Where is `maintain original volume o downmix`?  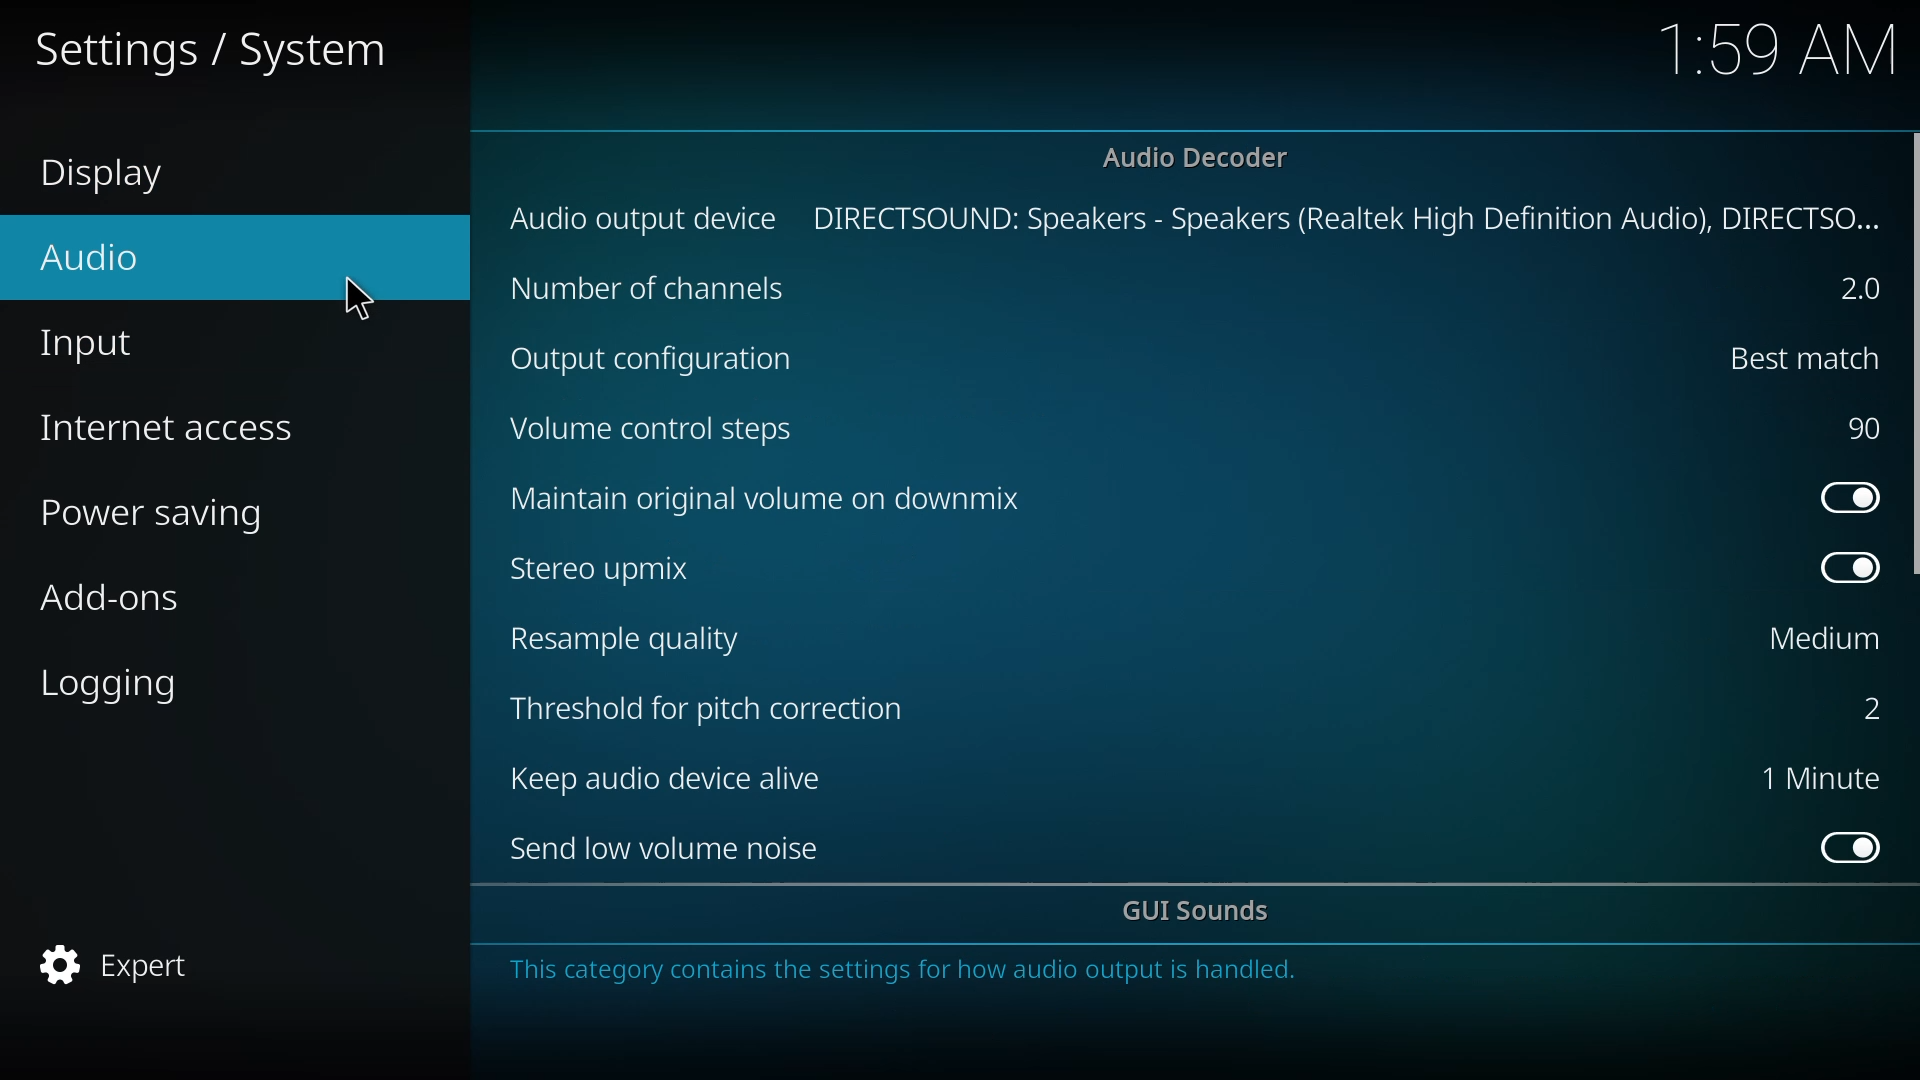 maintain original volume o downmix is located at coordinates (771, 498).